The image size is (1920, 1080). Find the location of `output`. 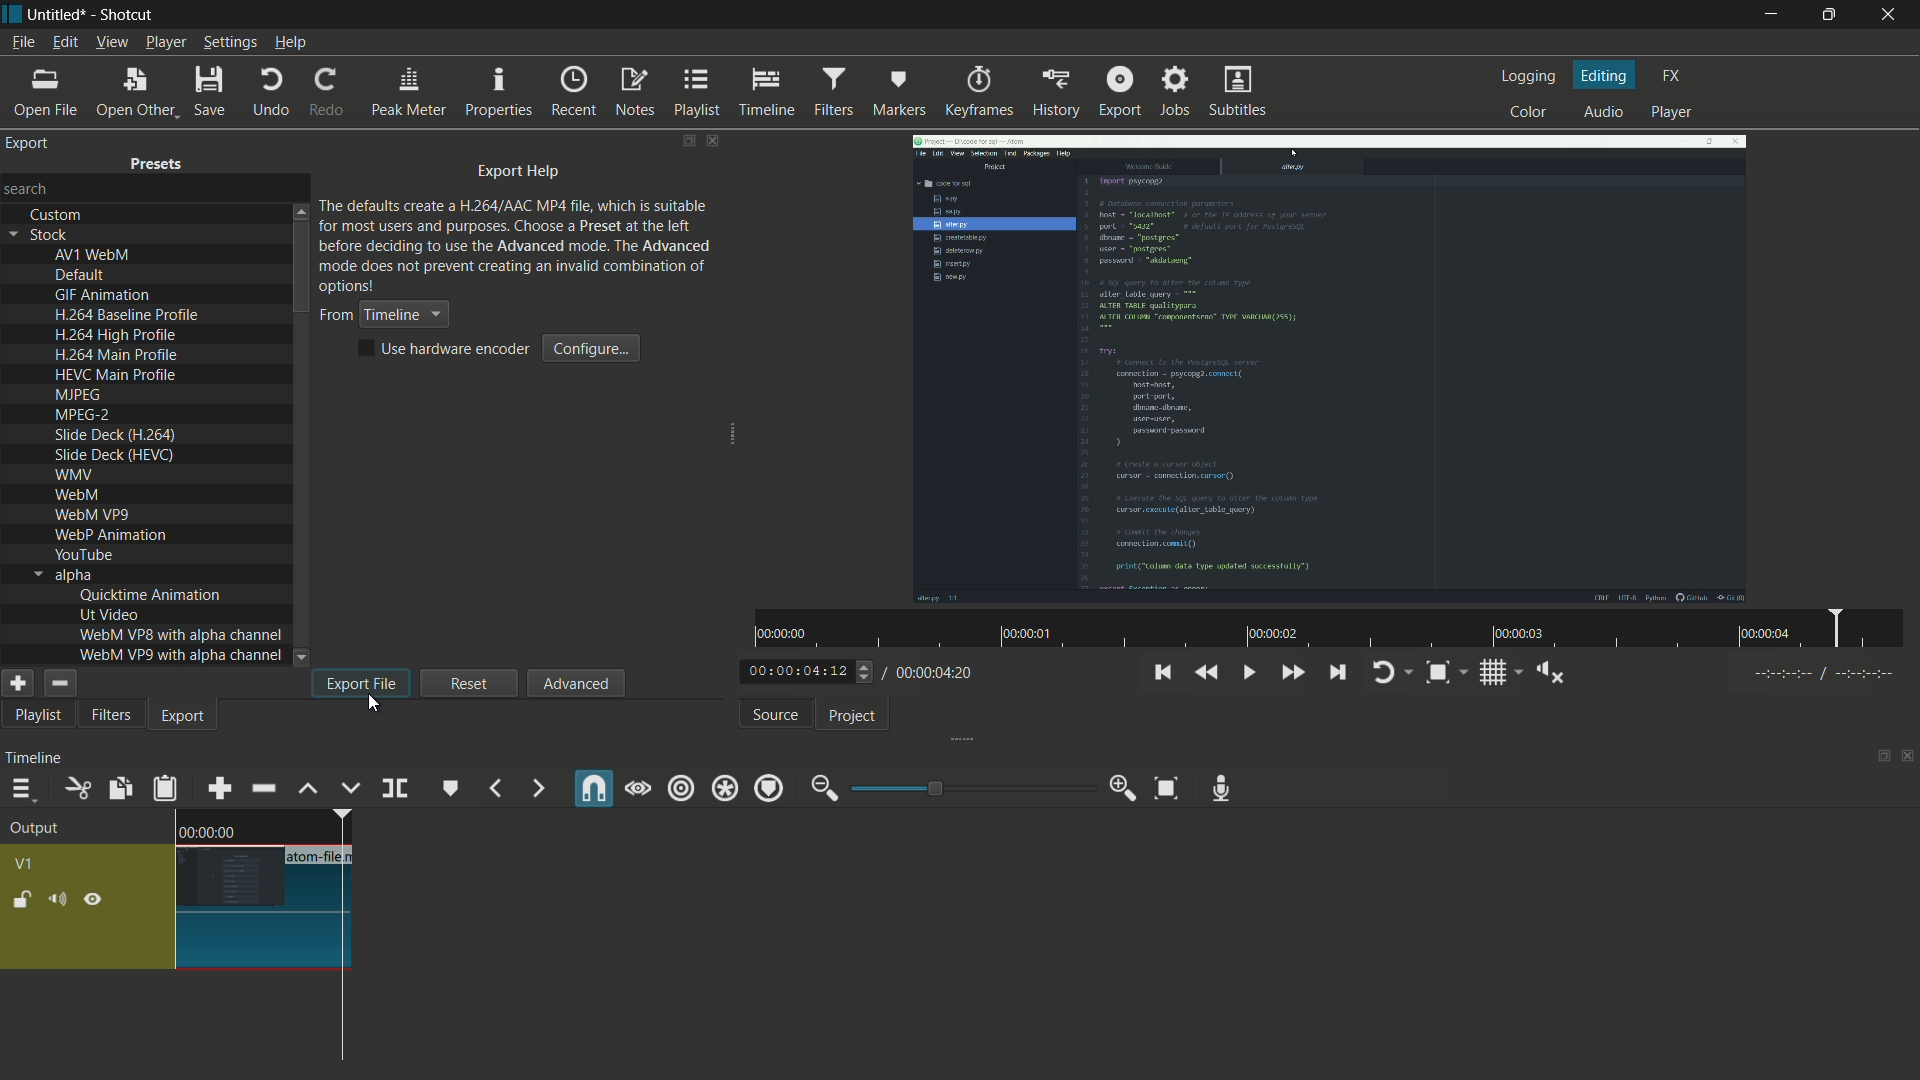

output is located at coordinates (40, 829).